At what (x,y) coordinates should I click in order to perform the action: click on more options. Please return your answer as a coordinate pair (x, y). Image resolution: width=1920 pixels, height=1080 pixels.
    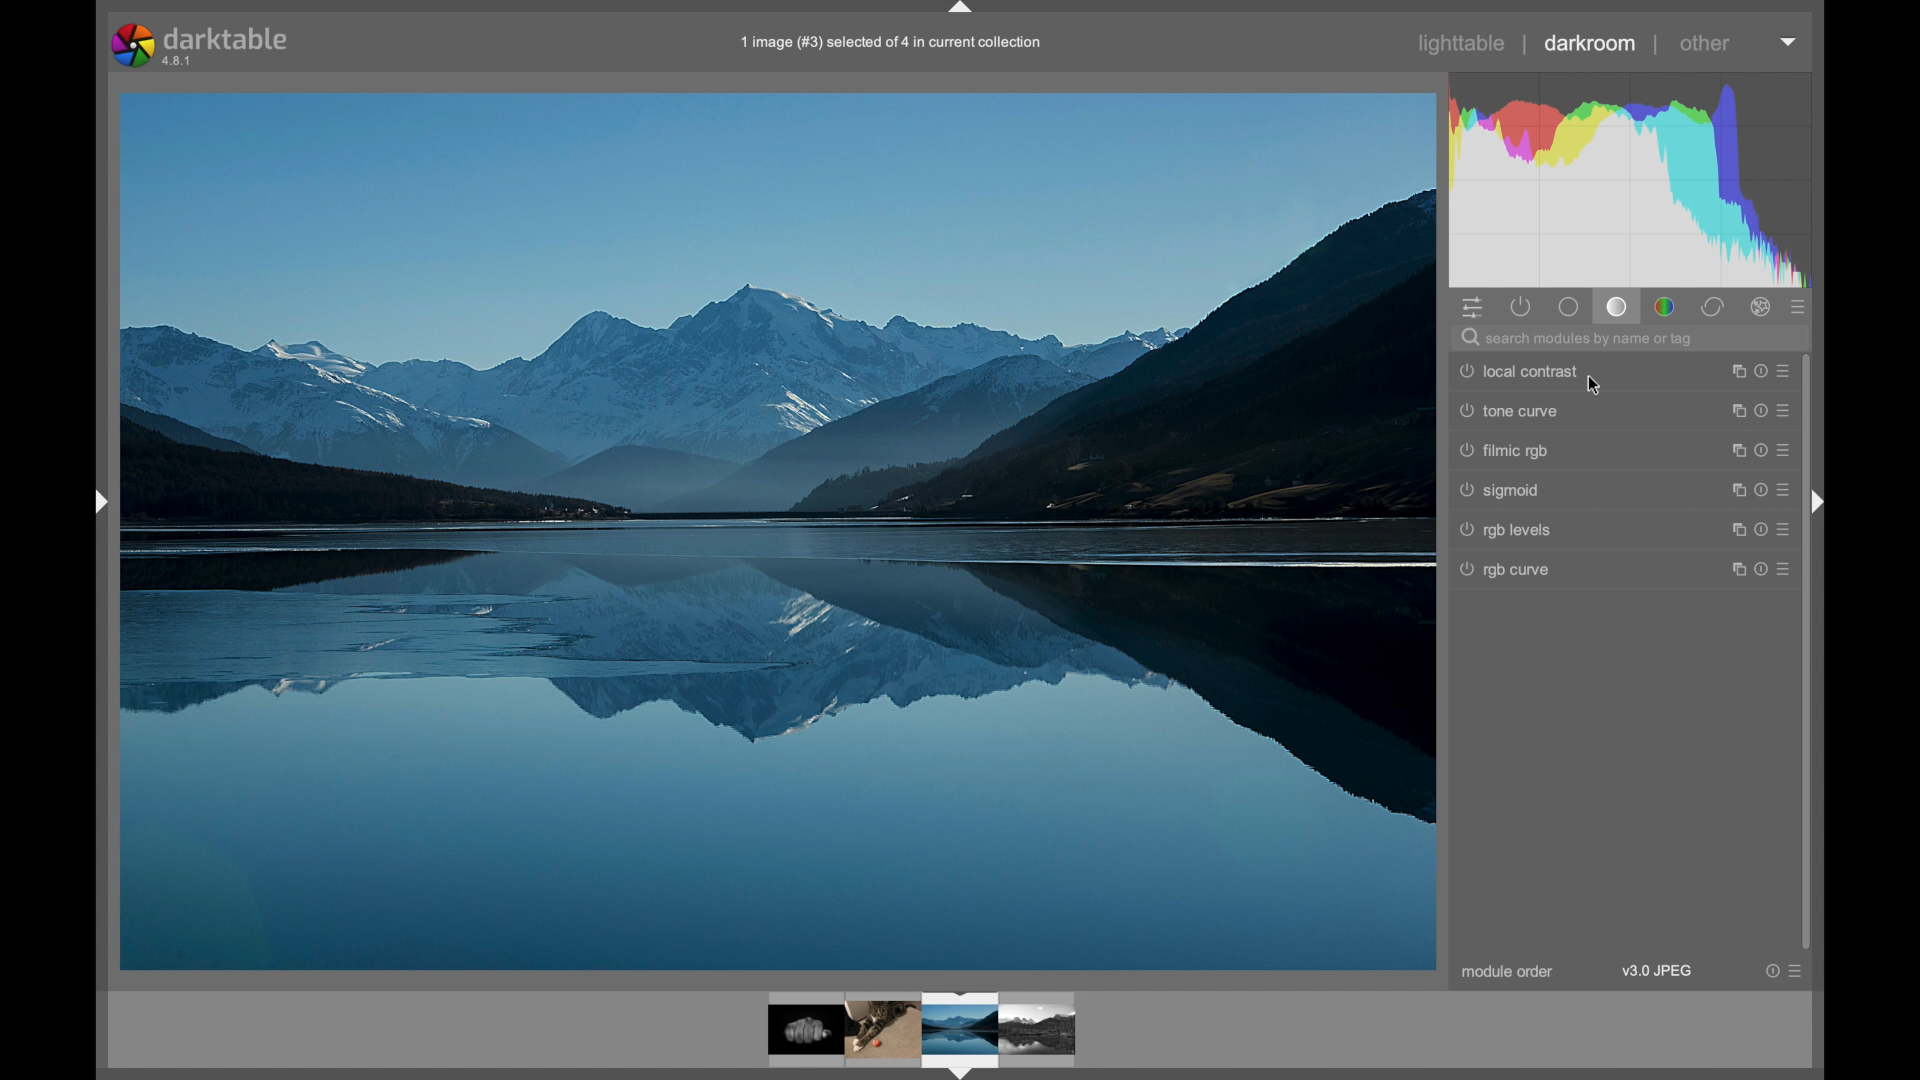
    Looking at the image, I should click on (1760, 451).